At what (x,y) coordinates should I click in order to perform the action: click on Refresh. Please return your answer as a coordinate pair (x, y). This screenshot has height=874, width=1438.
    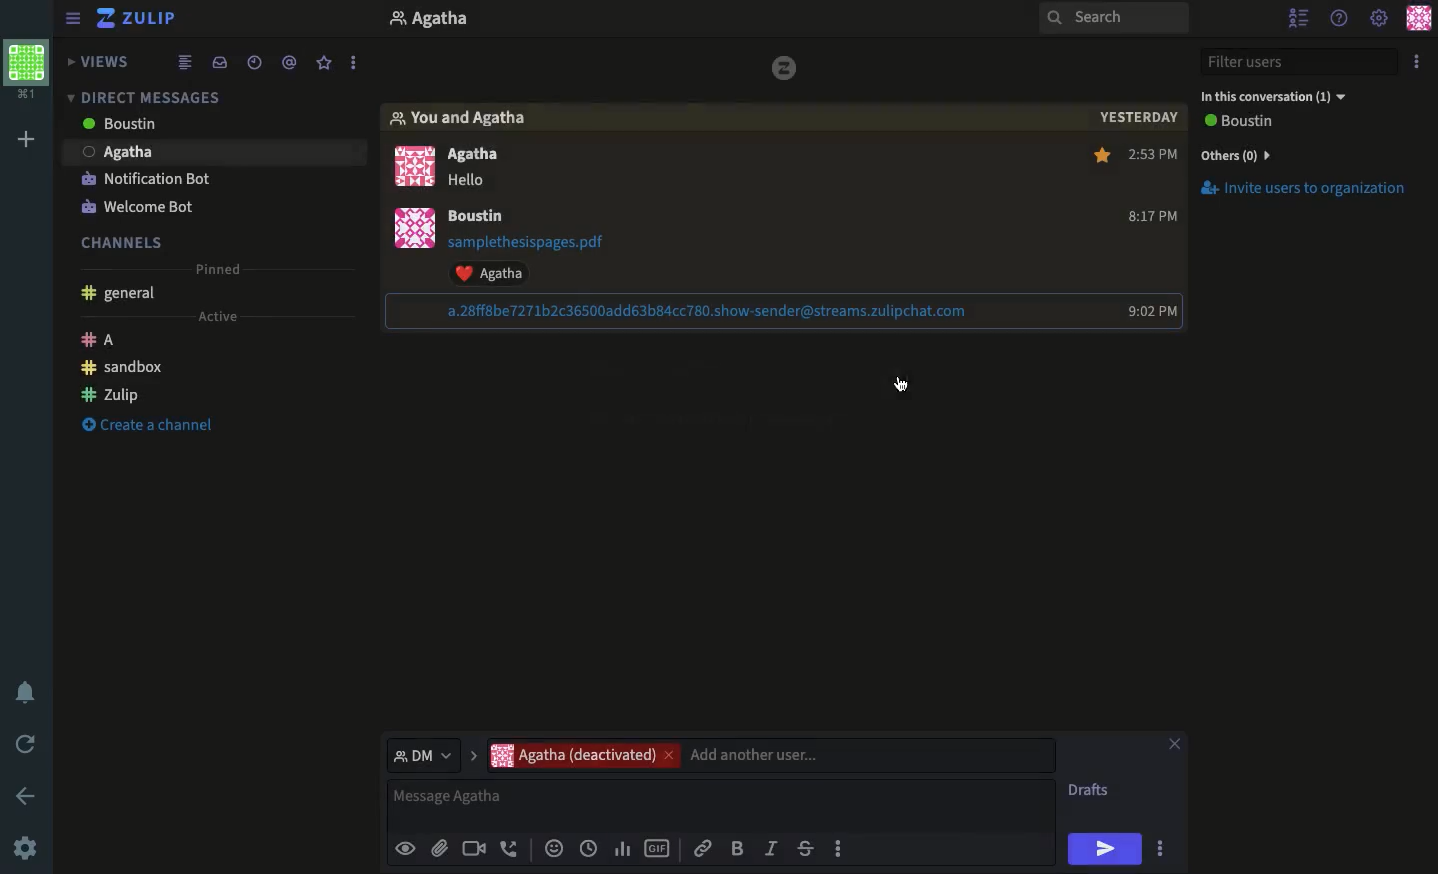
    Looking at the image, I should click on (29, 742).